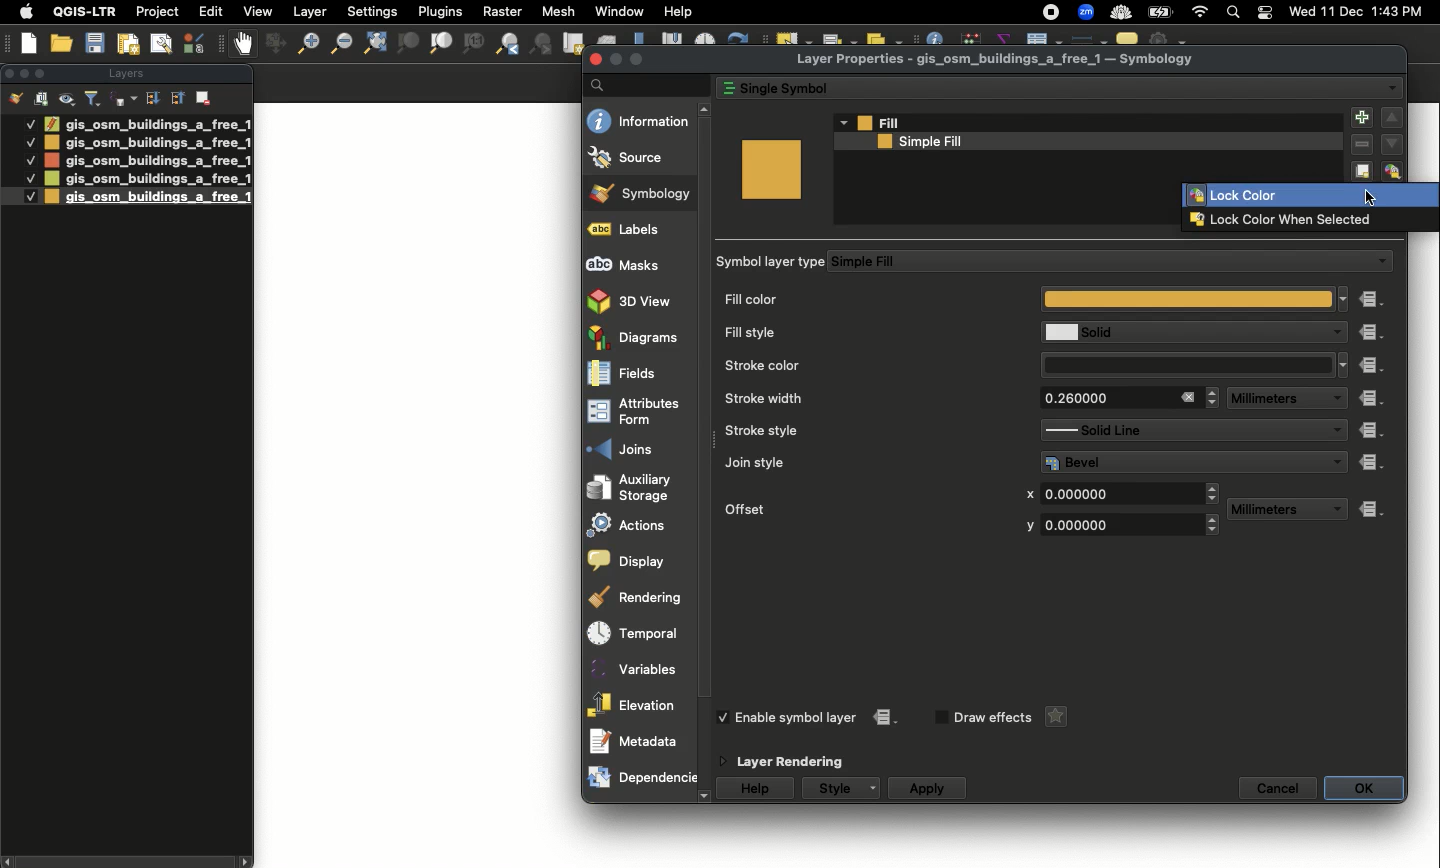 The height and width of the screenshot is (868, 1440). Describe the element at coordinates (85, 11) in the screenshot. I see `QGIS-LTR` at that location.